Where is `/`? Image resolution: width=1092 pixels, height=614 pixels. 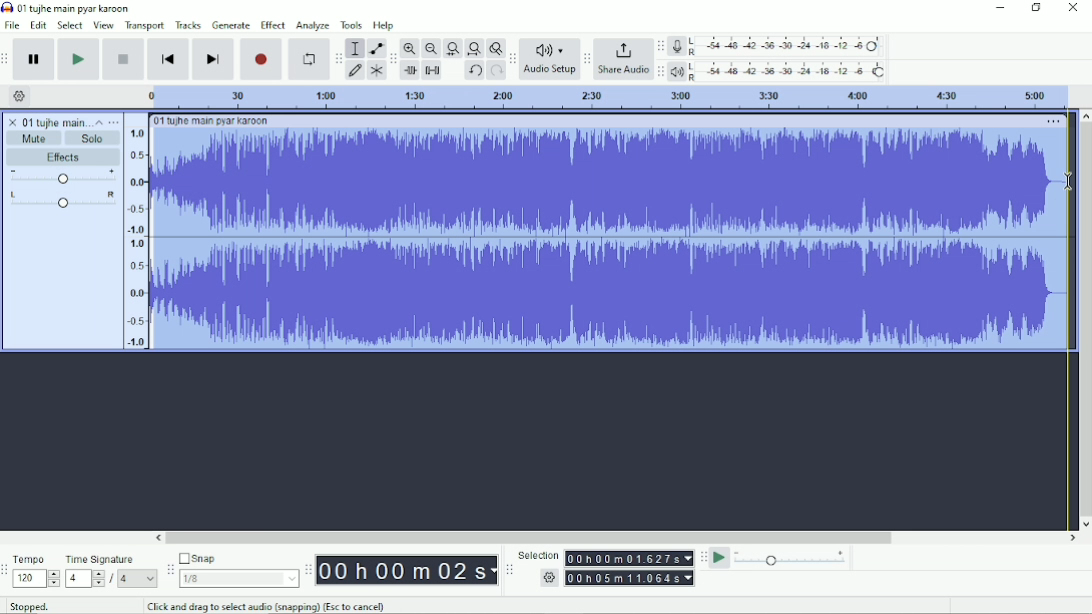
/ is located at coordinates (113, 581).